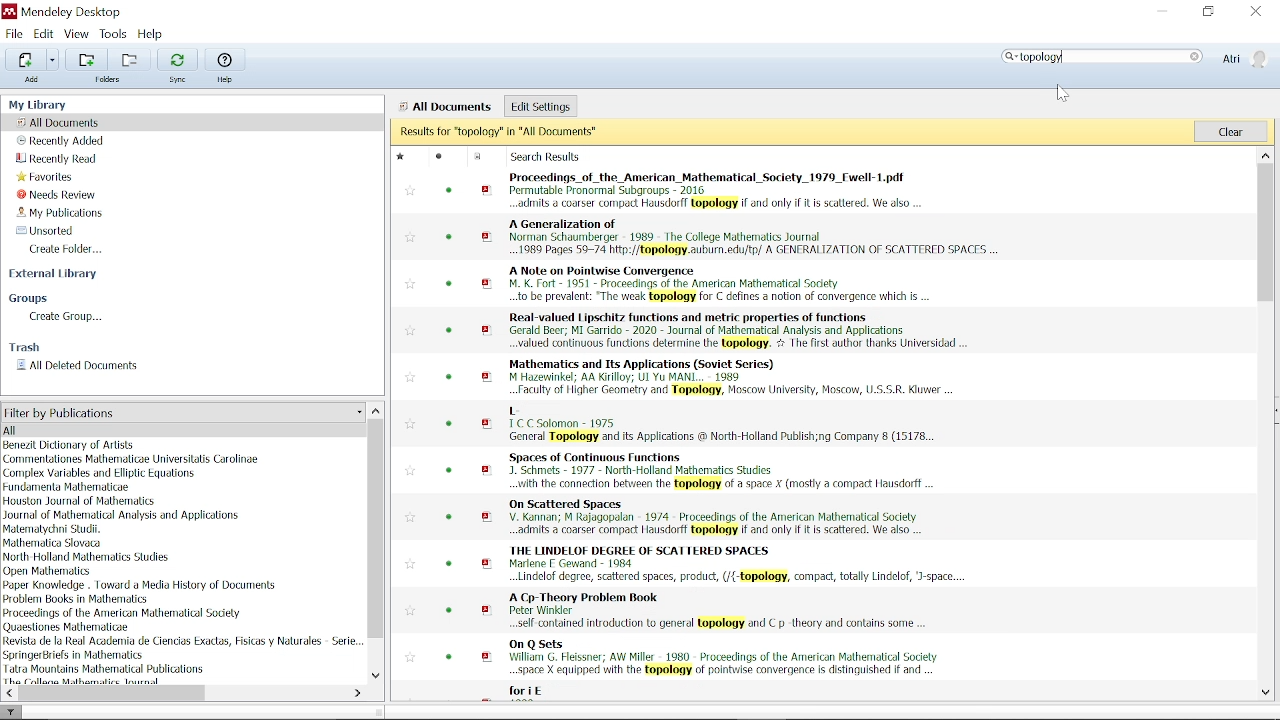 This screenshot has height=720, width=1280. What do you see at coordinates (356, 693) in the screenshot?
I see `Move right in filter by publications` at bounding box center [356, 693].